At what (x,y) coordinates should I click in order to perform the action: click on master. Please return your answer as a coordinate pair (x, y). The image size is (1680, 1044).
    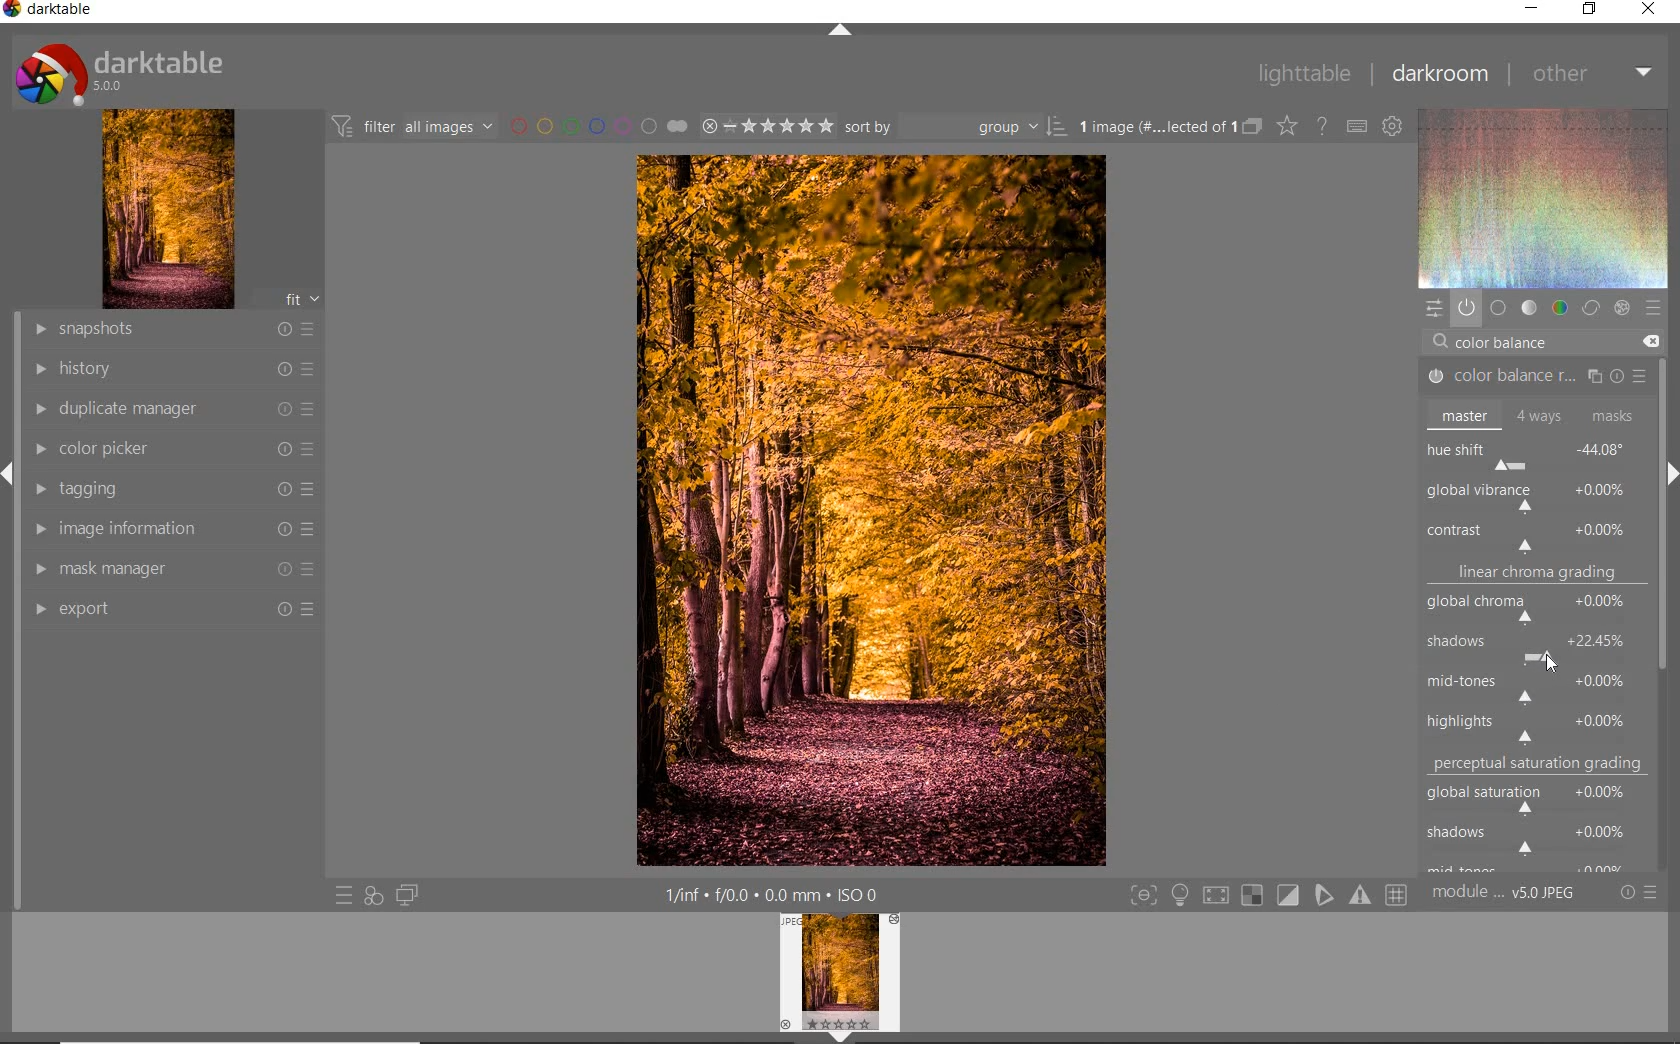
    Looking at the image, I should click on (1532, 415).